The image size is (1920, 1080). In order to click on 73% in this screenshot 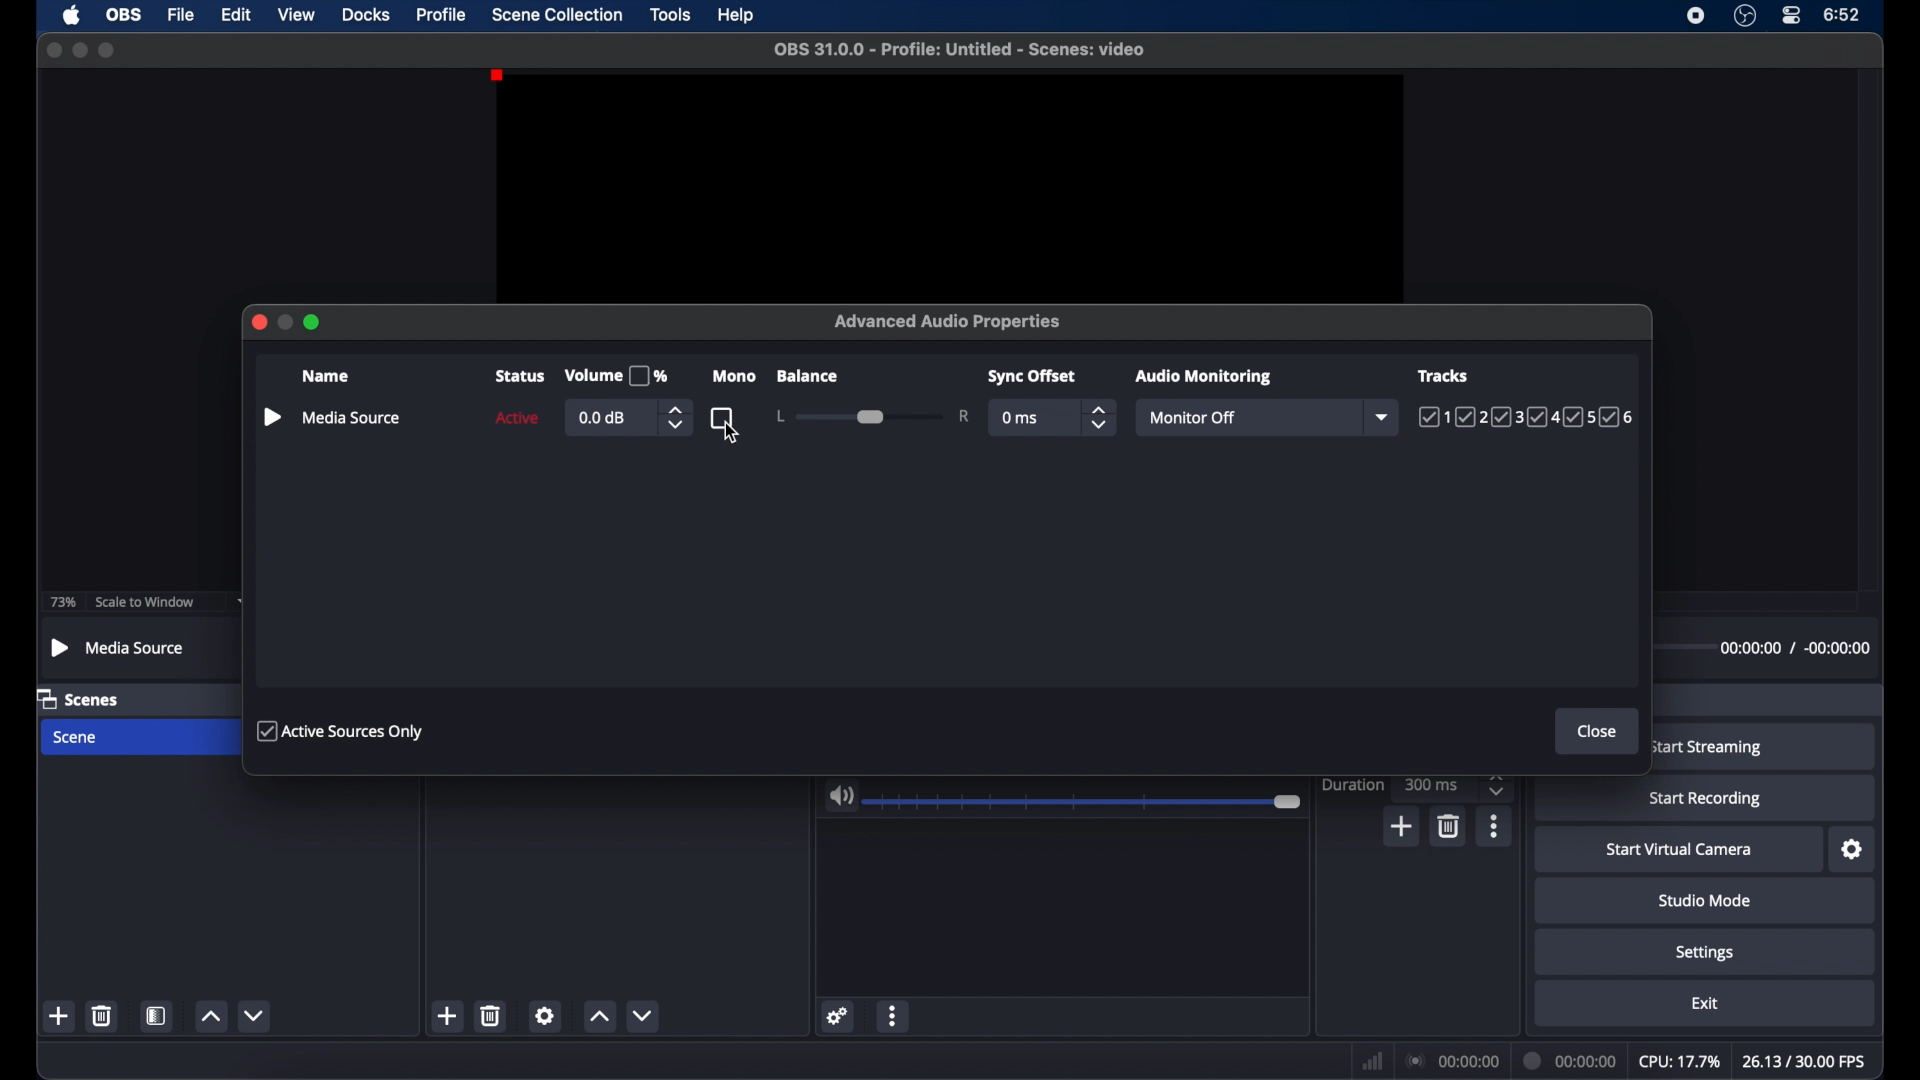, I will do `click(61, 602)`.